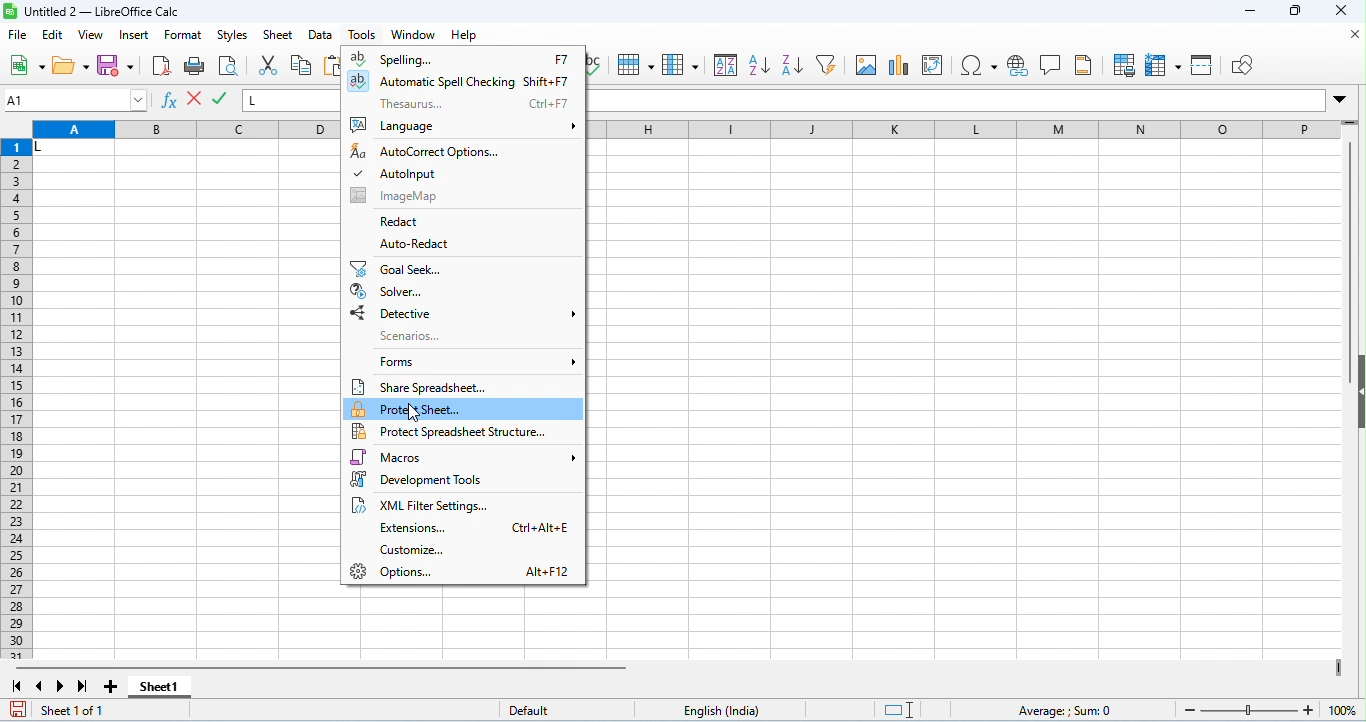  Describe the element at coordinates (196, 100) in the screenshot. I see `accept` at that location.